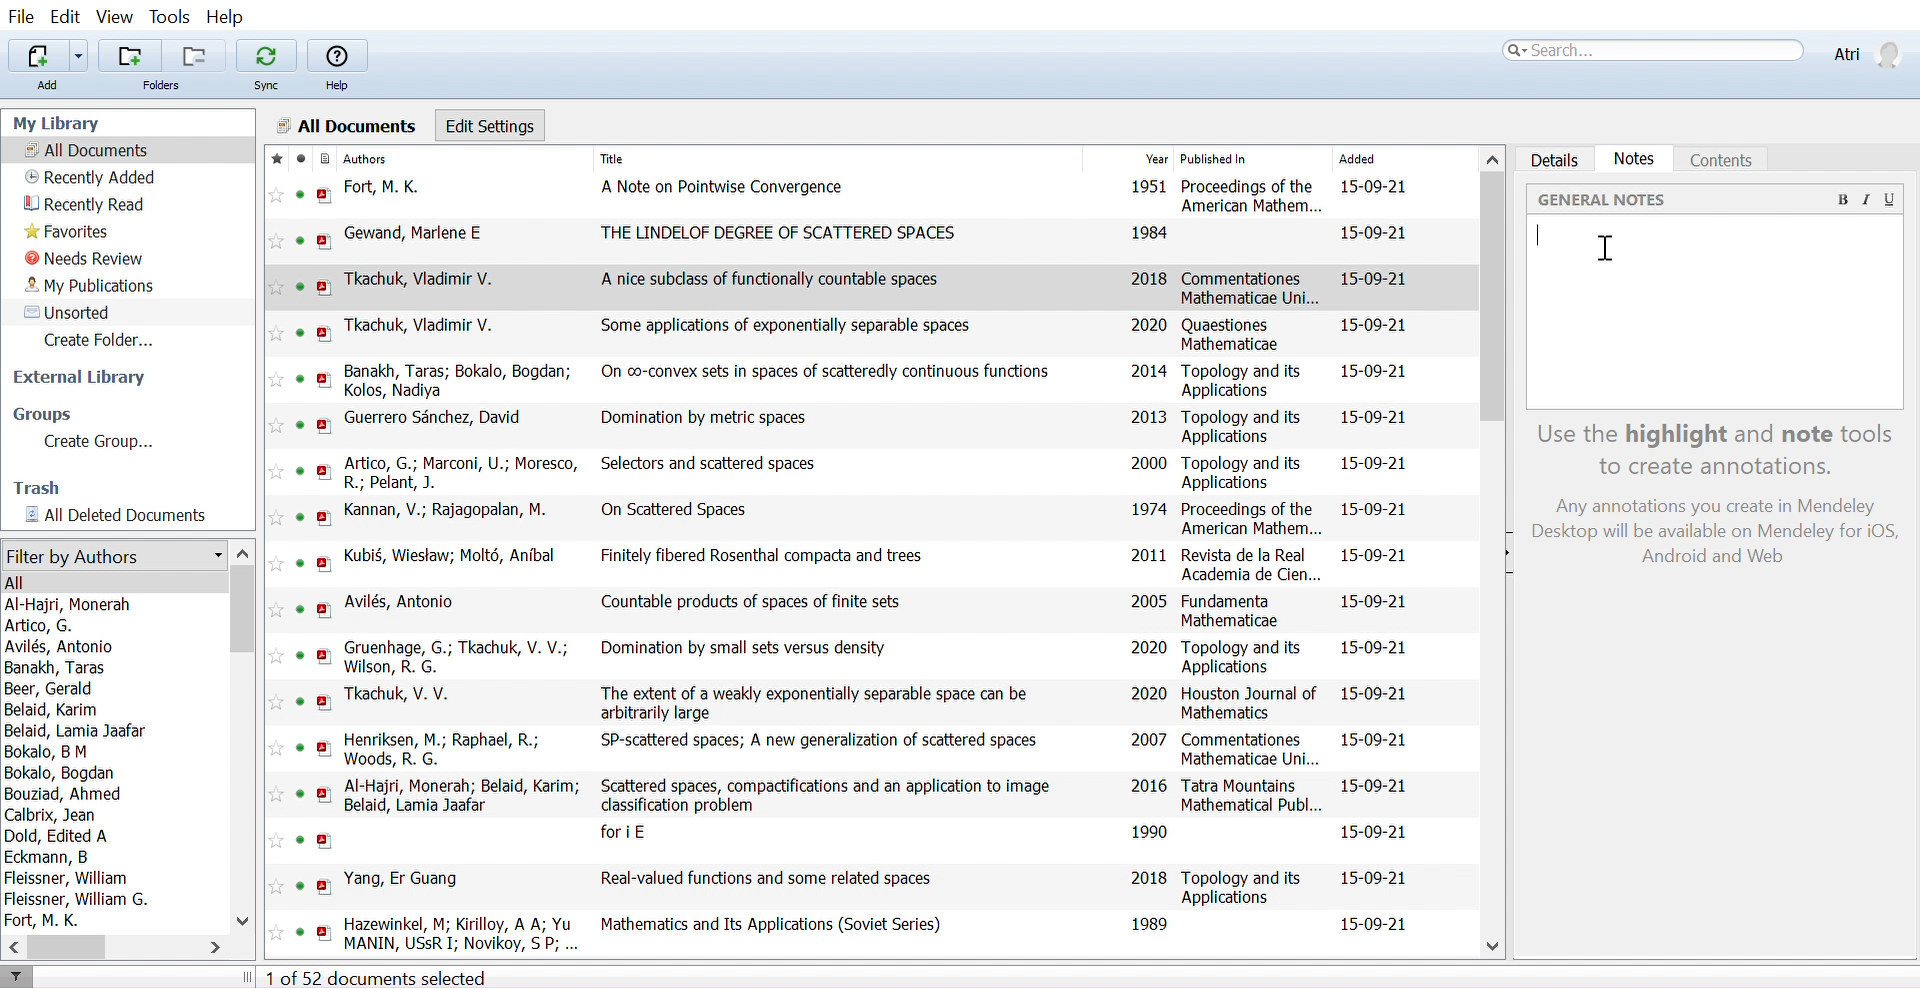 Image resolution: width=1920 pixels, height=988 pixels. Describe the element at coordinates (1157, 159) in the screenshot. I see `Year` at that location.